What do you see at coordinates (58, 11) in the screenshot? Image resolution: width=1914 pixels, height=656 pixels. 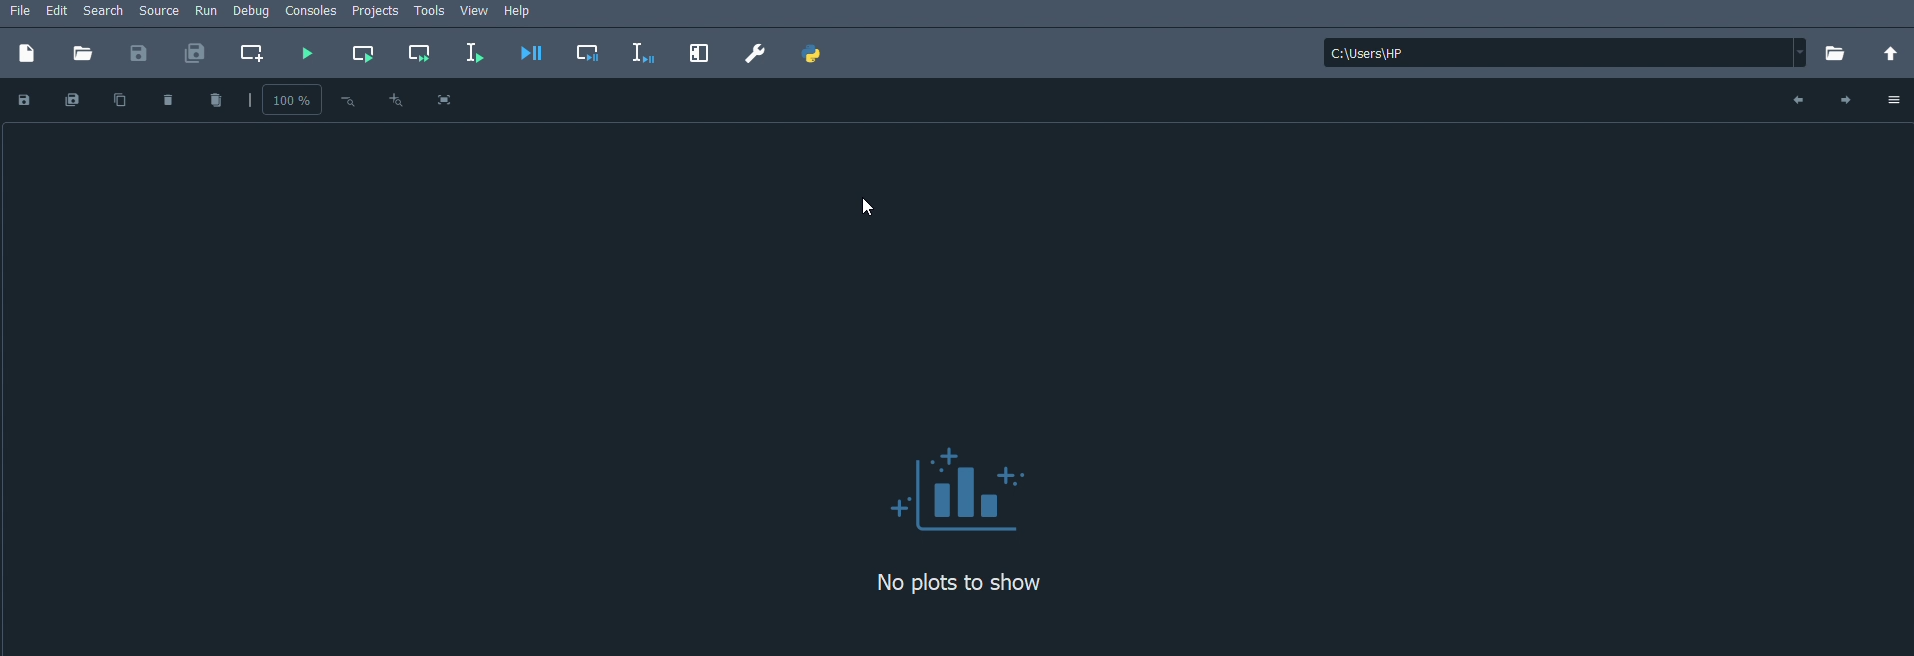 I see `Edit` at bounding box center [58, 11].